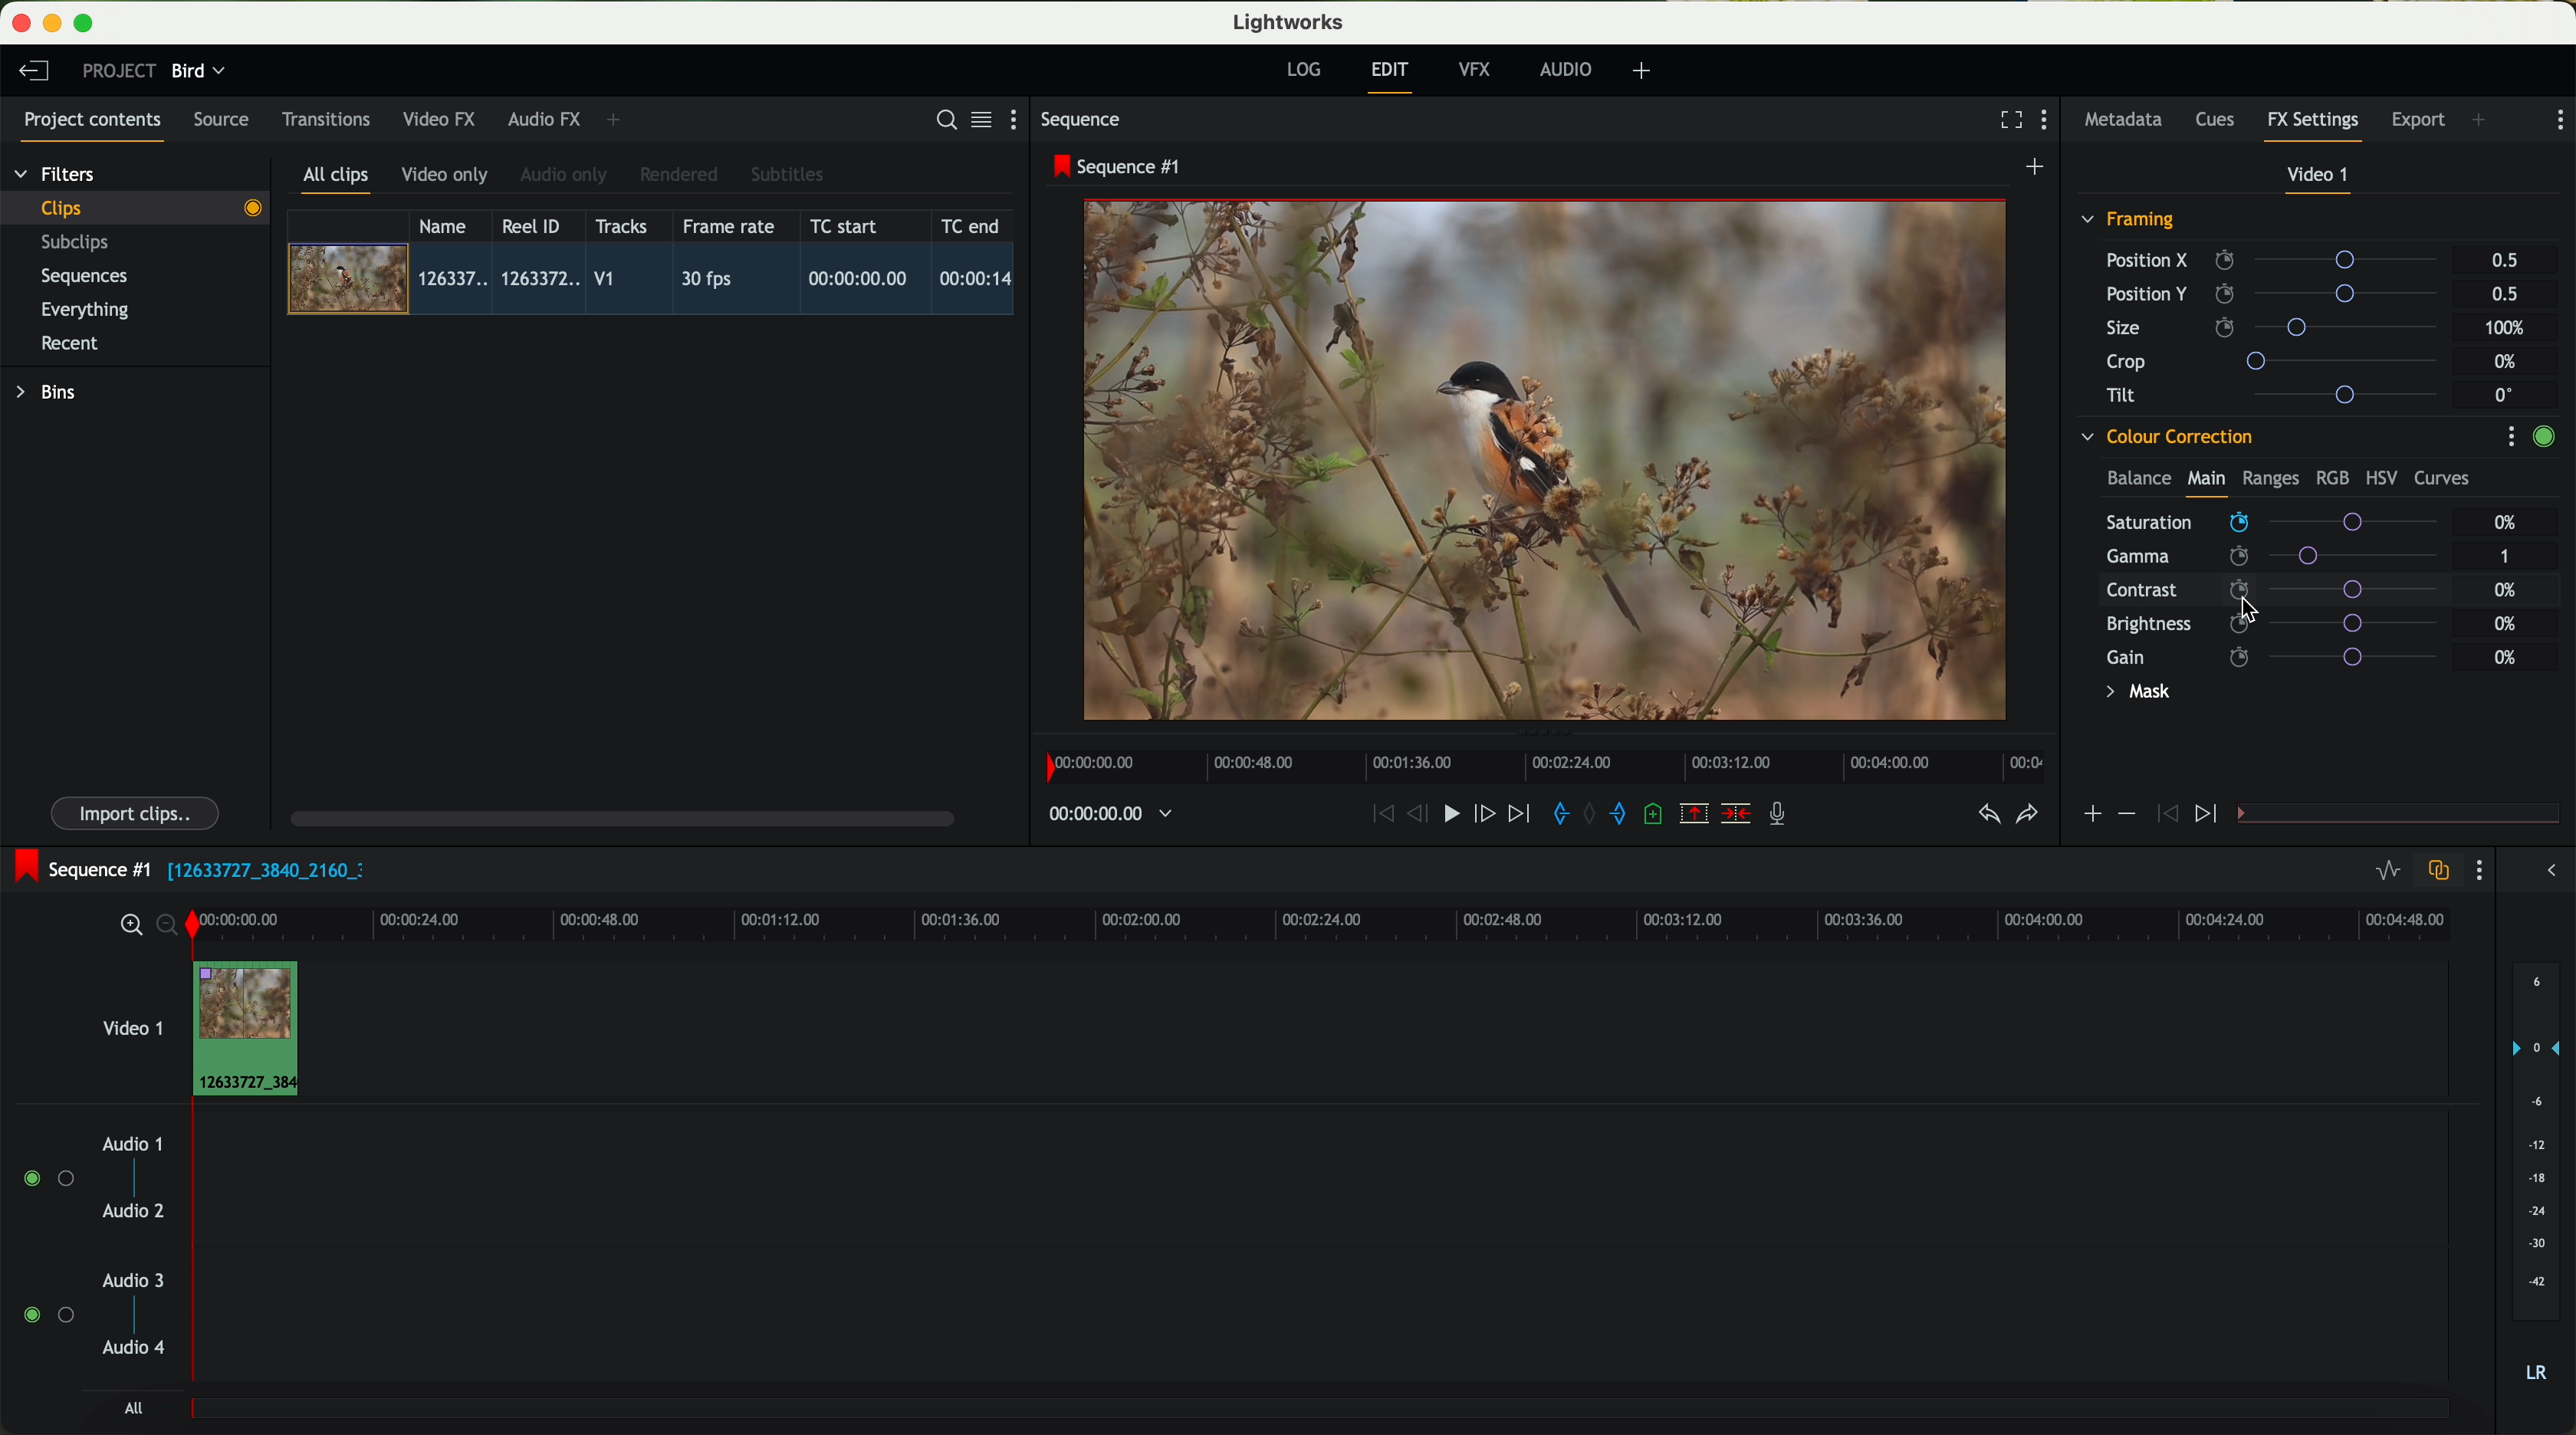 This screenshot has width=2576, height=1435. What do you see at coordinates (2280, 293) in the screenshot?
I see `position Y` at bounding box center [2280, 293].